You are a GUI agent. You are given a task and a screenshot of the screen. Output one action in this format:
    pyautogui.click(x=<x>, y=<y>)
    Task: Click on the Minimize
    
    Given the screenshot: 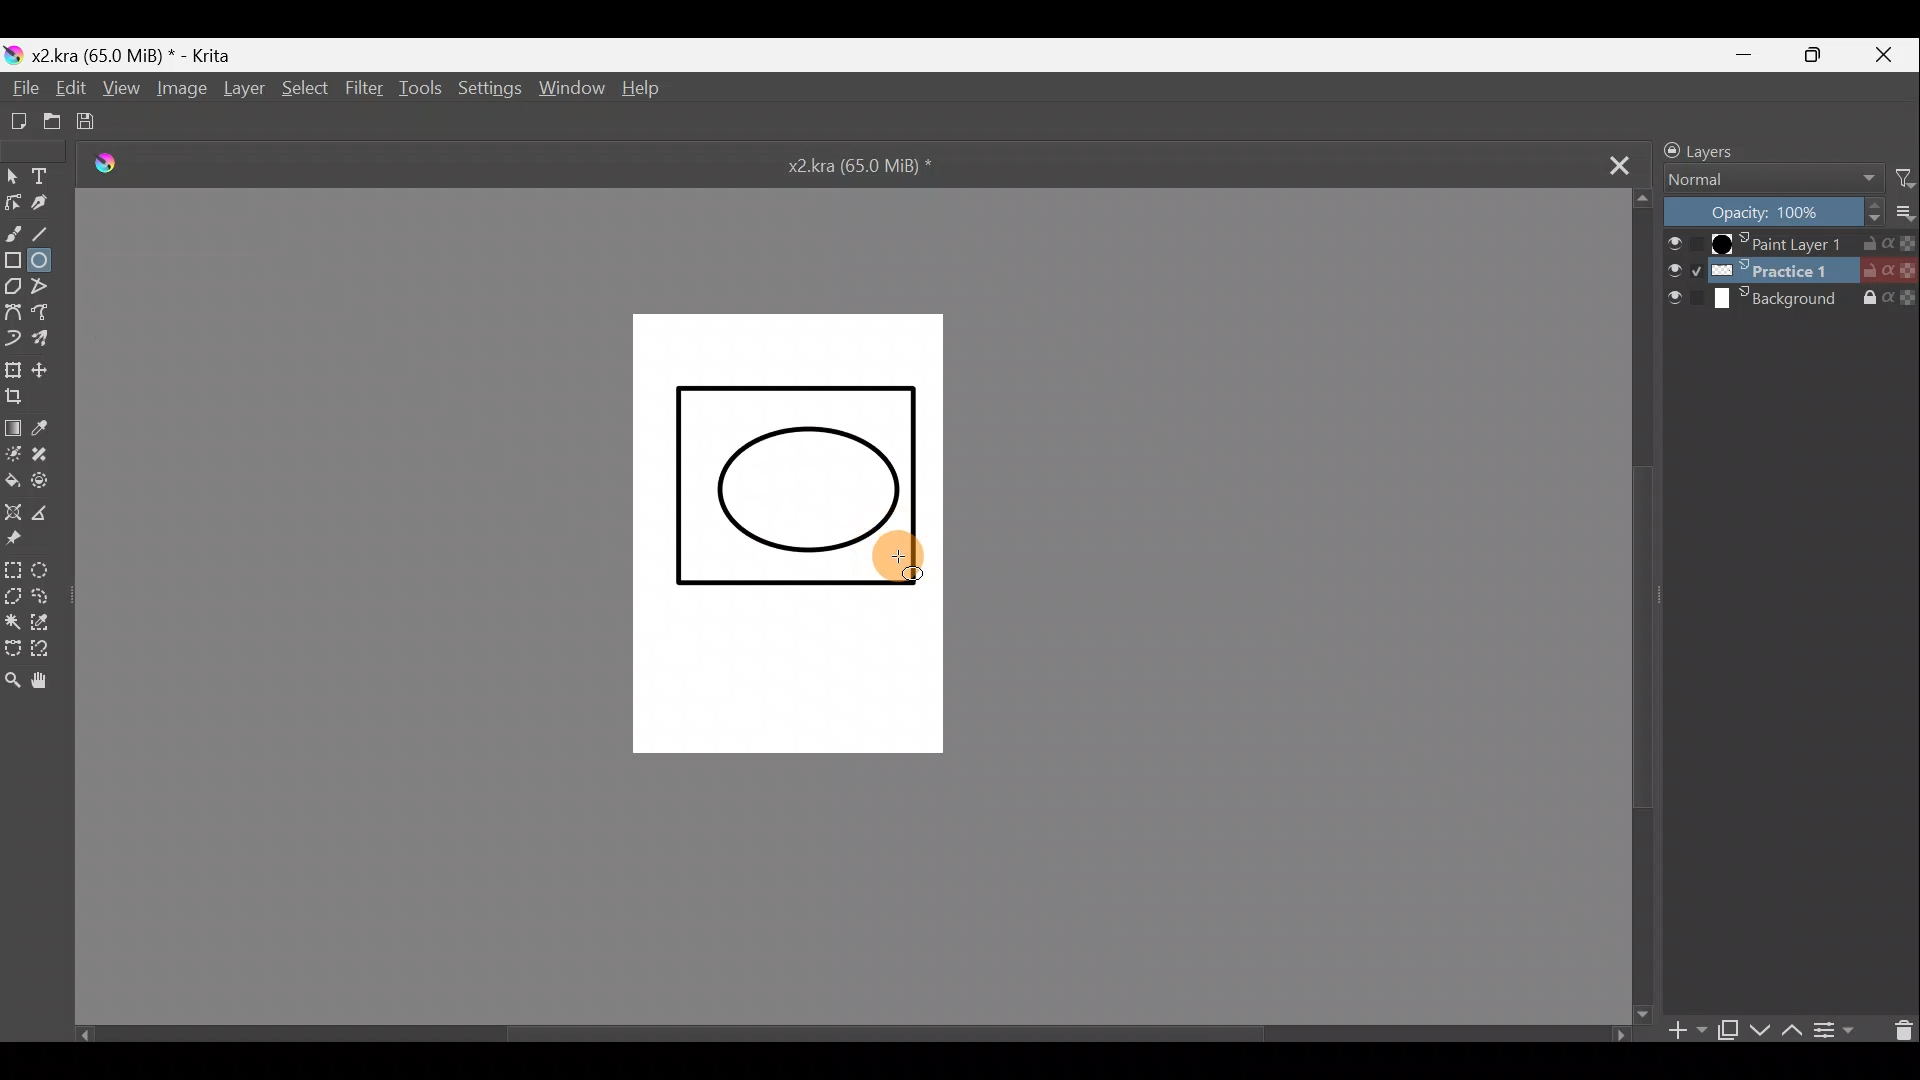 What is the action you would take?
    pyautogui.click(x=1757, y=55)
    